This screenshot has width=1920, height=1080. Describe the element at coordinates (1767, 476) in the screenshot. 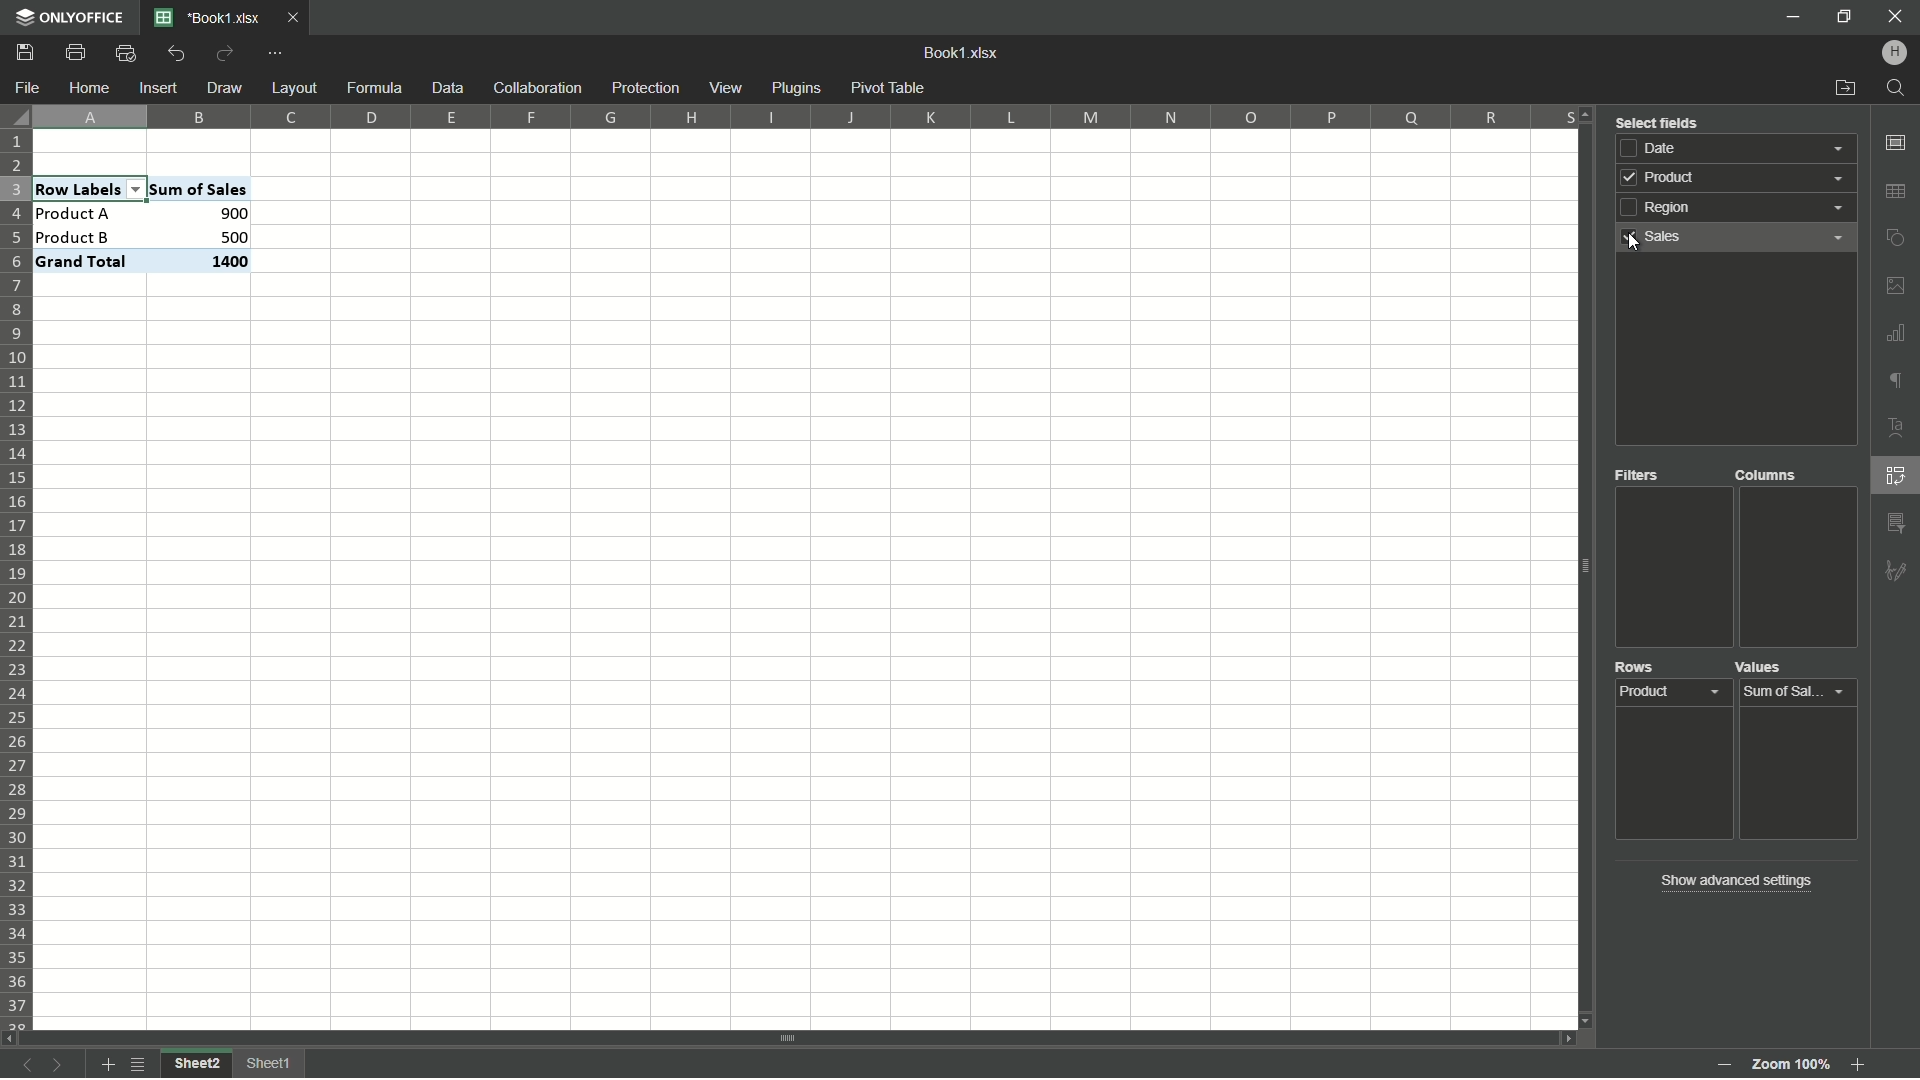

I see `Columns` at that location.